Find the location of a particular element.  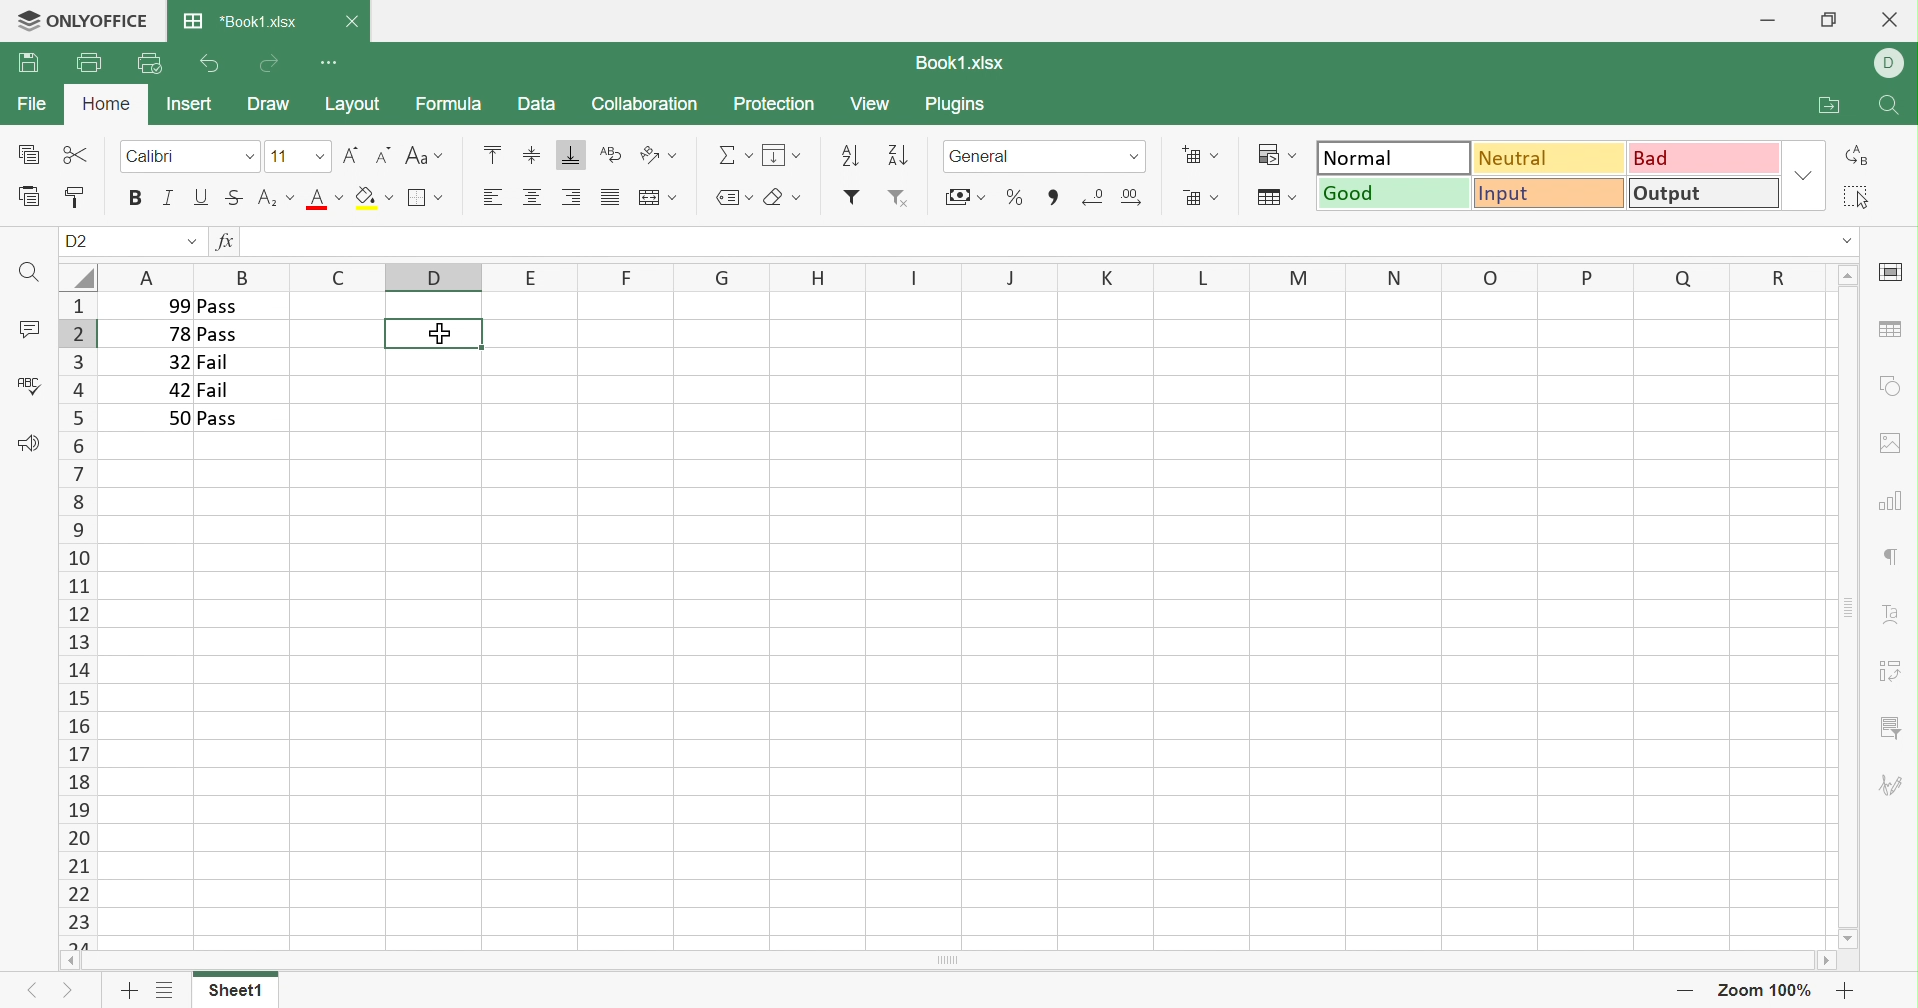

Pivot table settings is located at coordinates (1893, 671).